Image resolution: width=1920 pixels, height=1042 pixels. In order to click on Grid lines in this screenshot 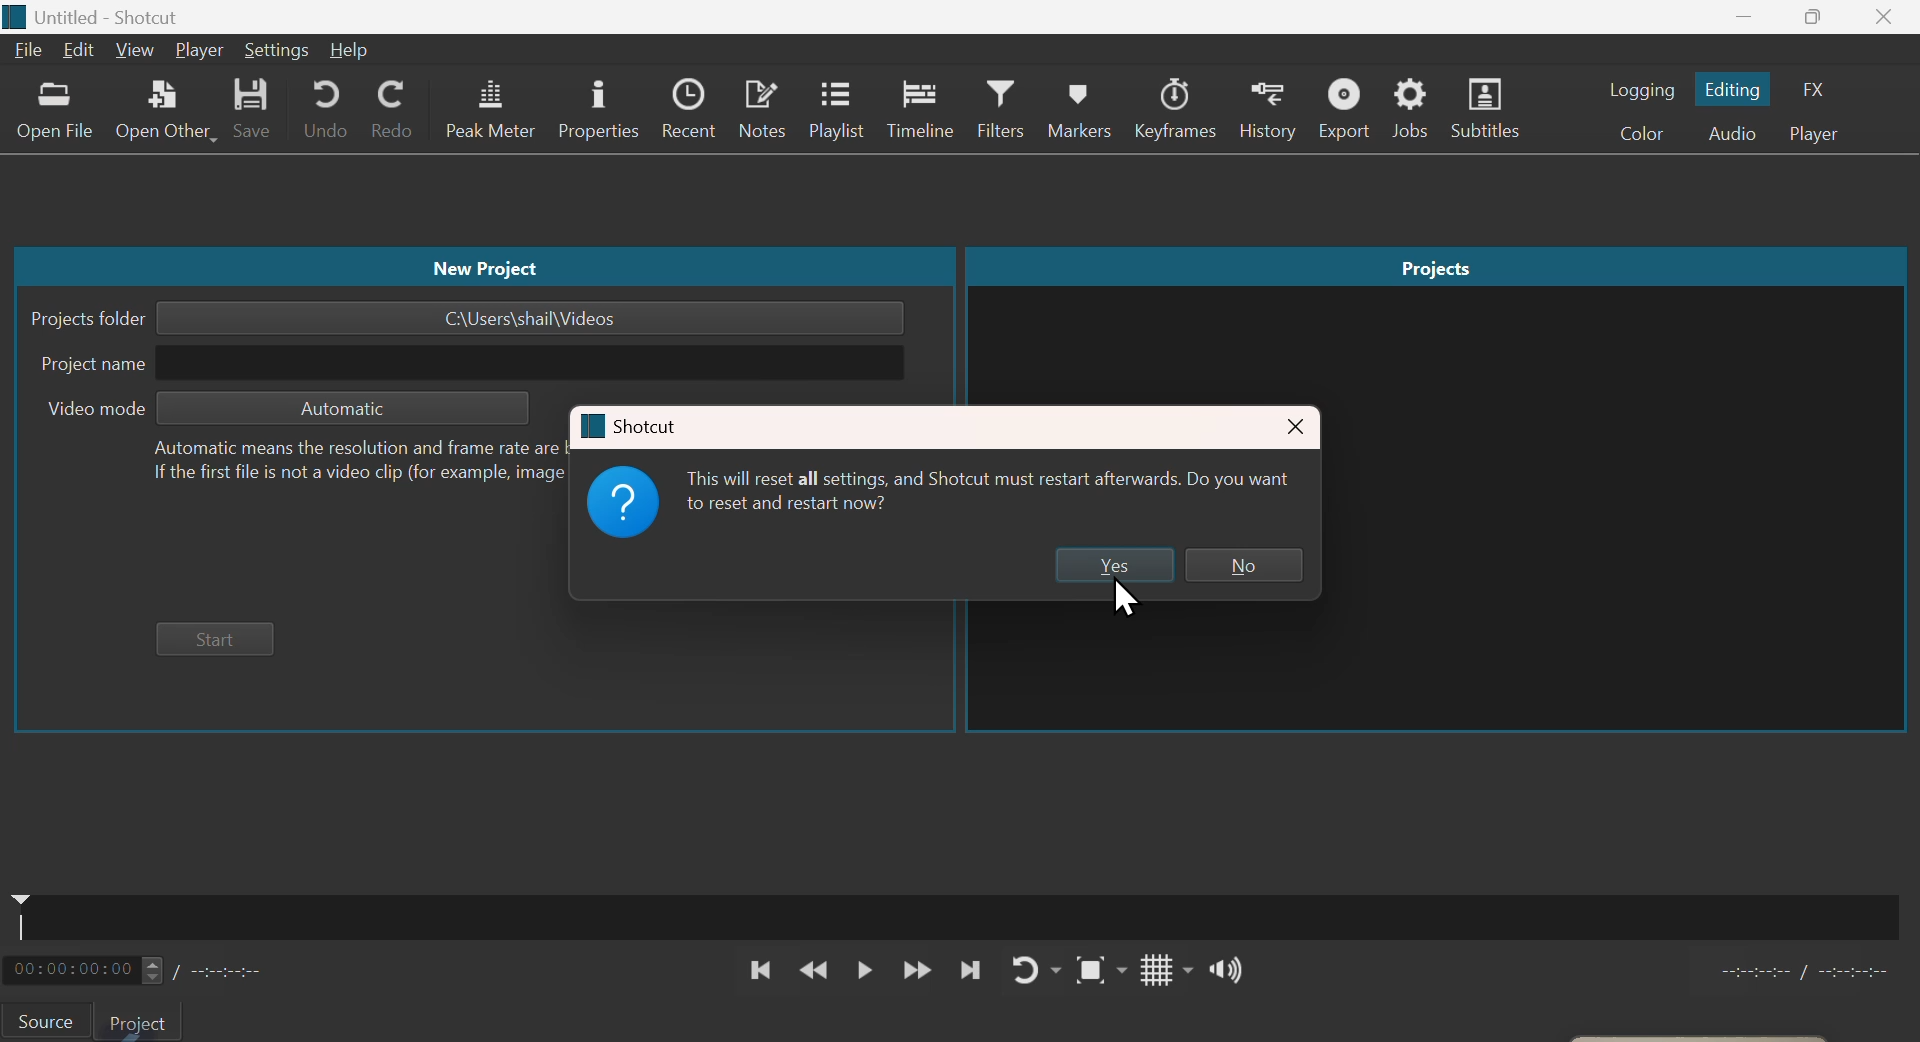, I will do `click(1147, 971)`.